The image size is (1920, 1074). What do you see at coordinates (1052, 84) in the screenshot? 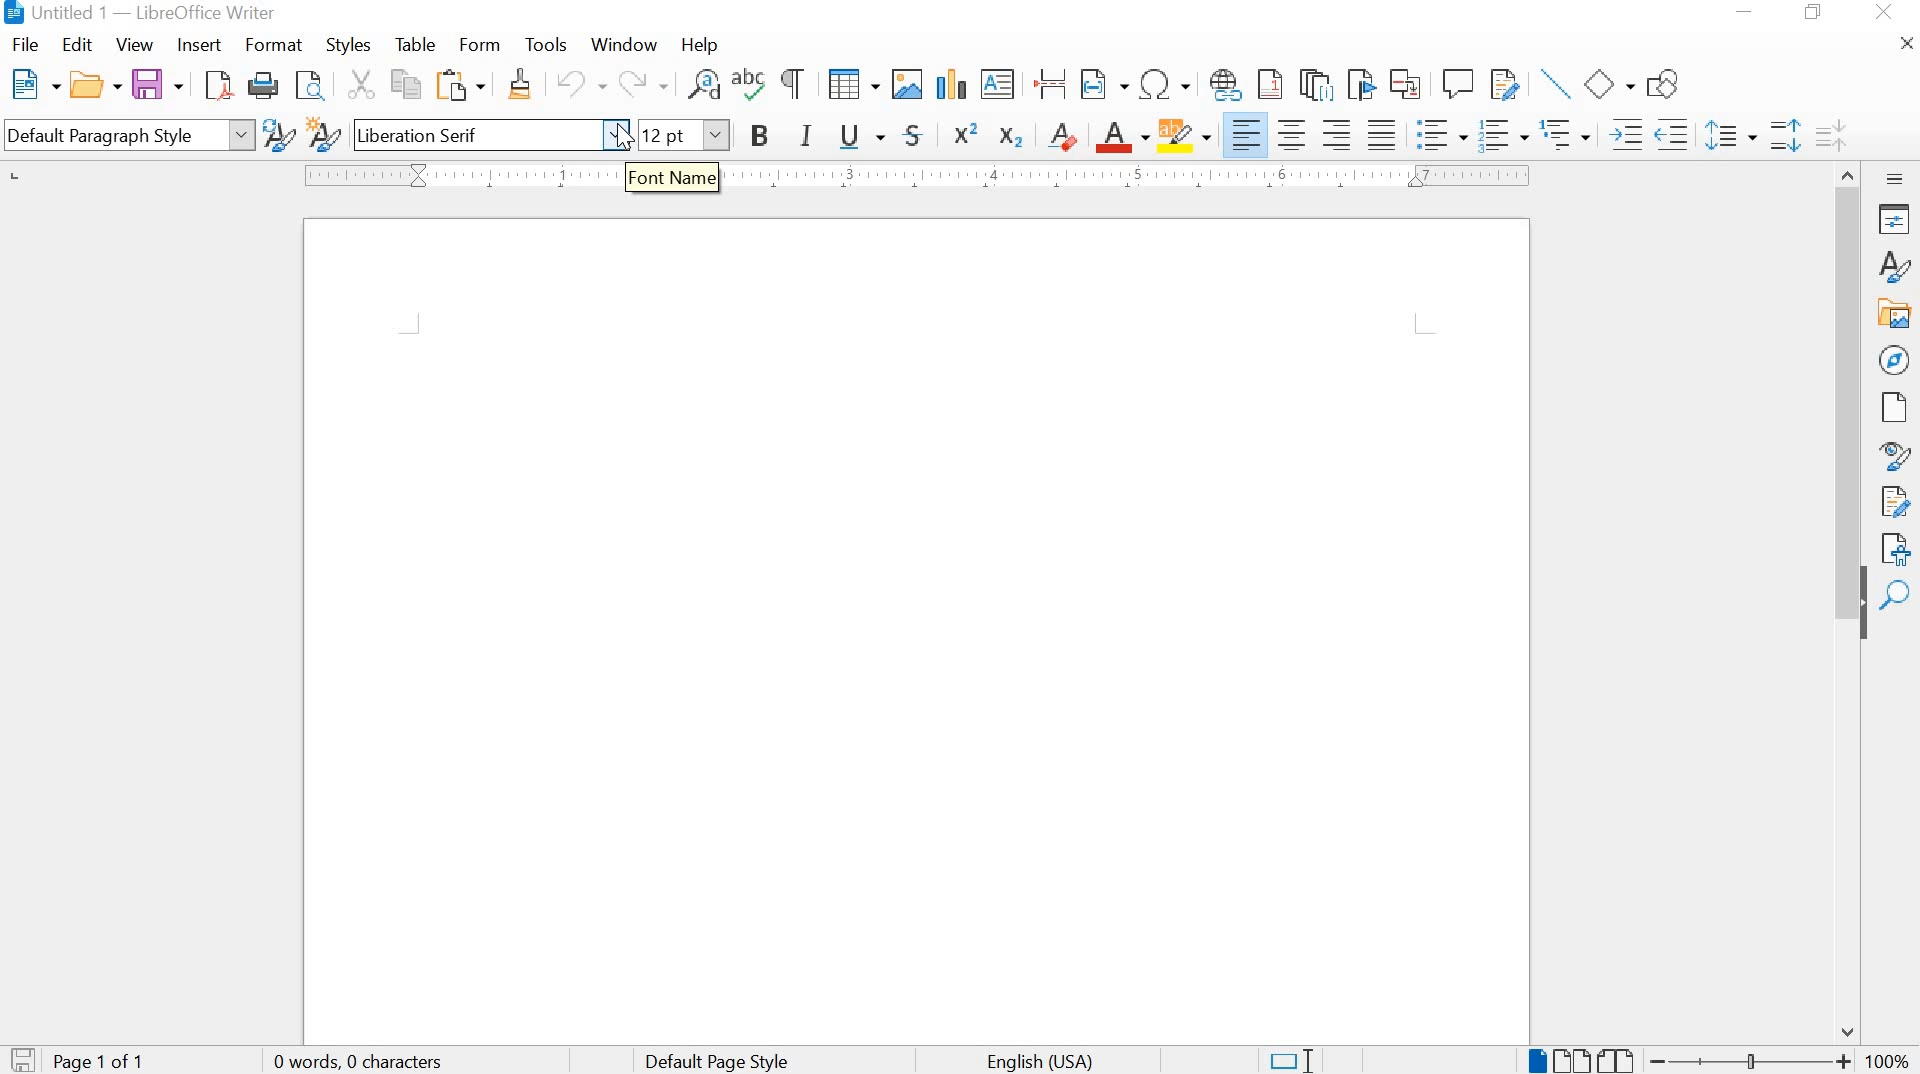
I see `INSERT PAGE BREAK` at bounding box center [1052, 84].